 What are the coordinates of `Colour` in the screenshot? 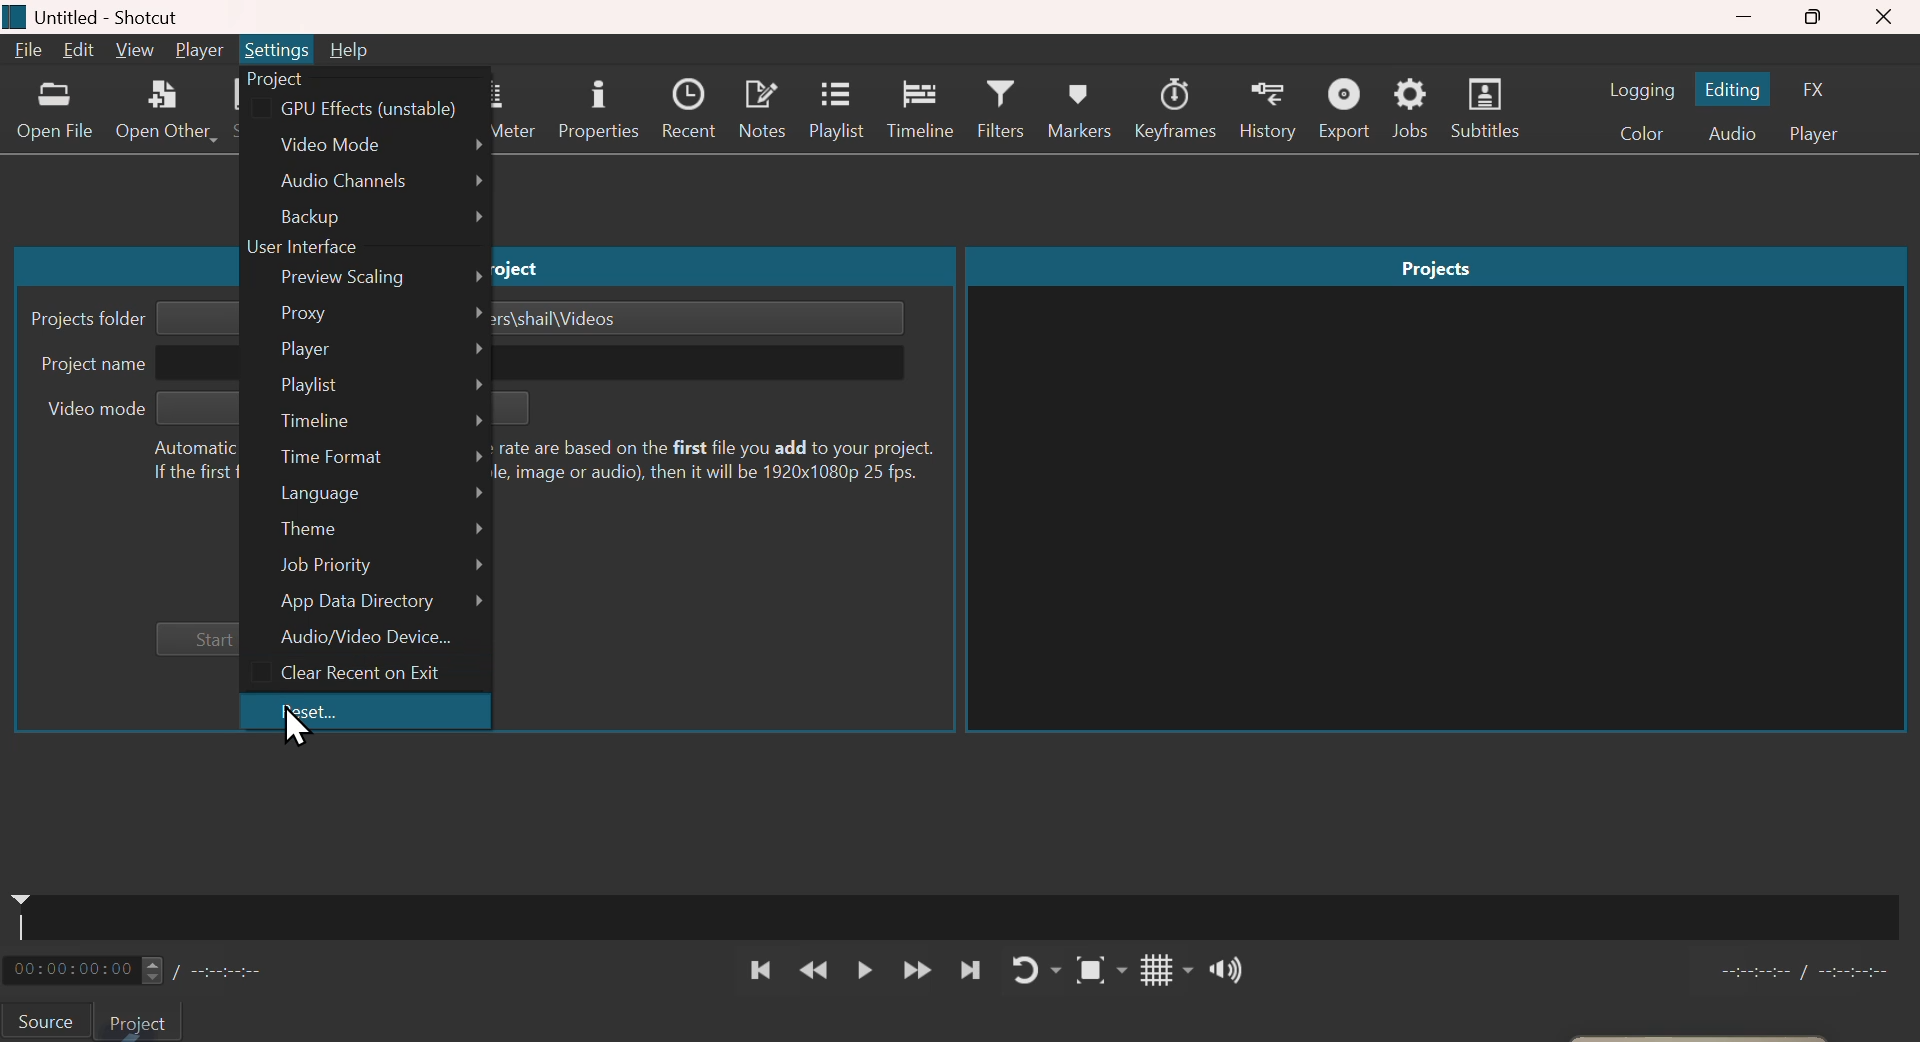 It's located at (1640, 135).